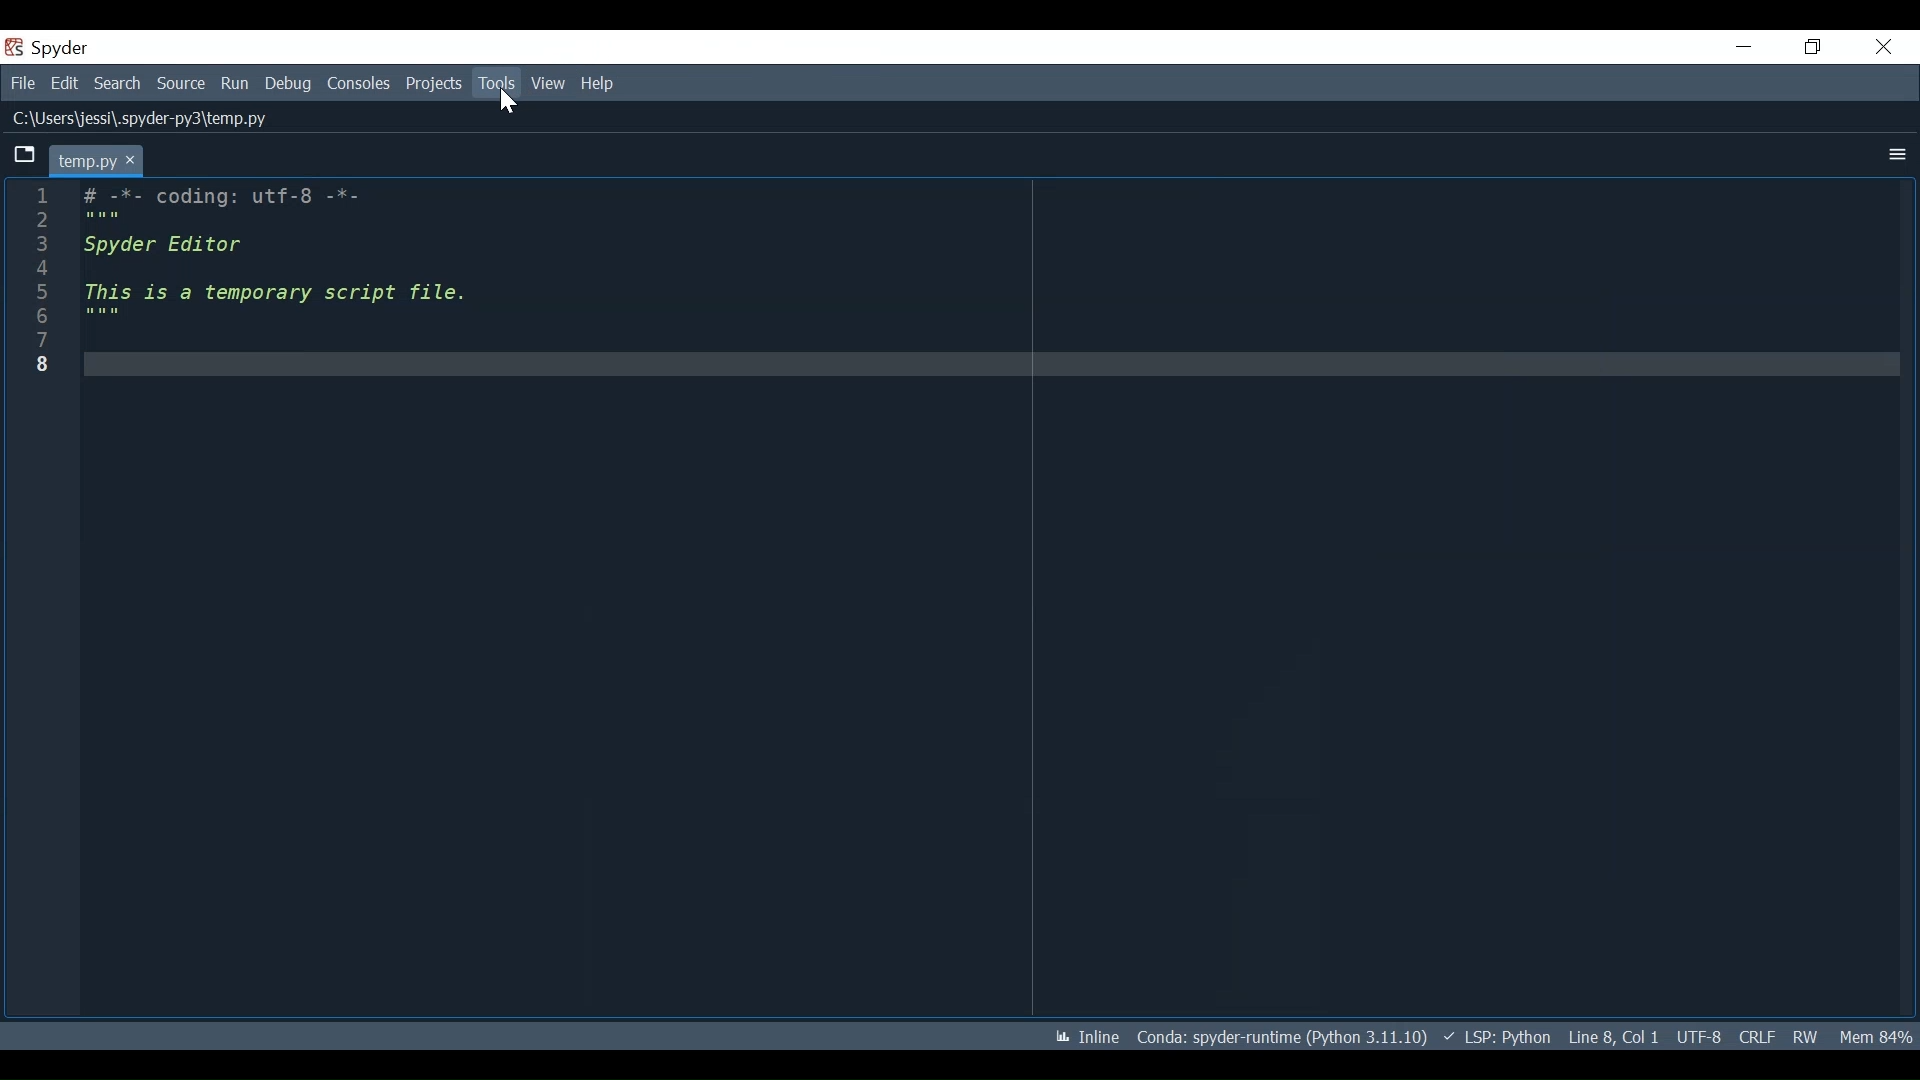 This screenshot has width=1920, height=1080. Describe the element at coordinates (1744, 47) in the screenshot. I see `Minimize` at that location.